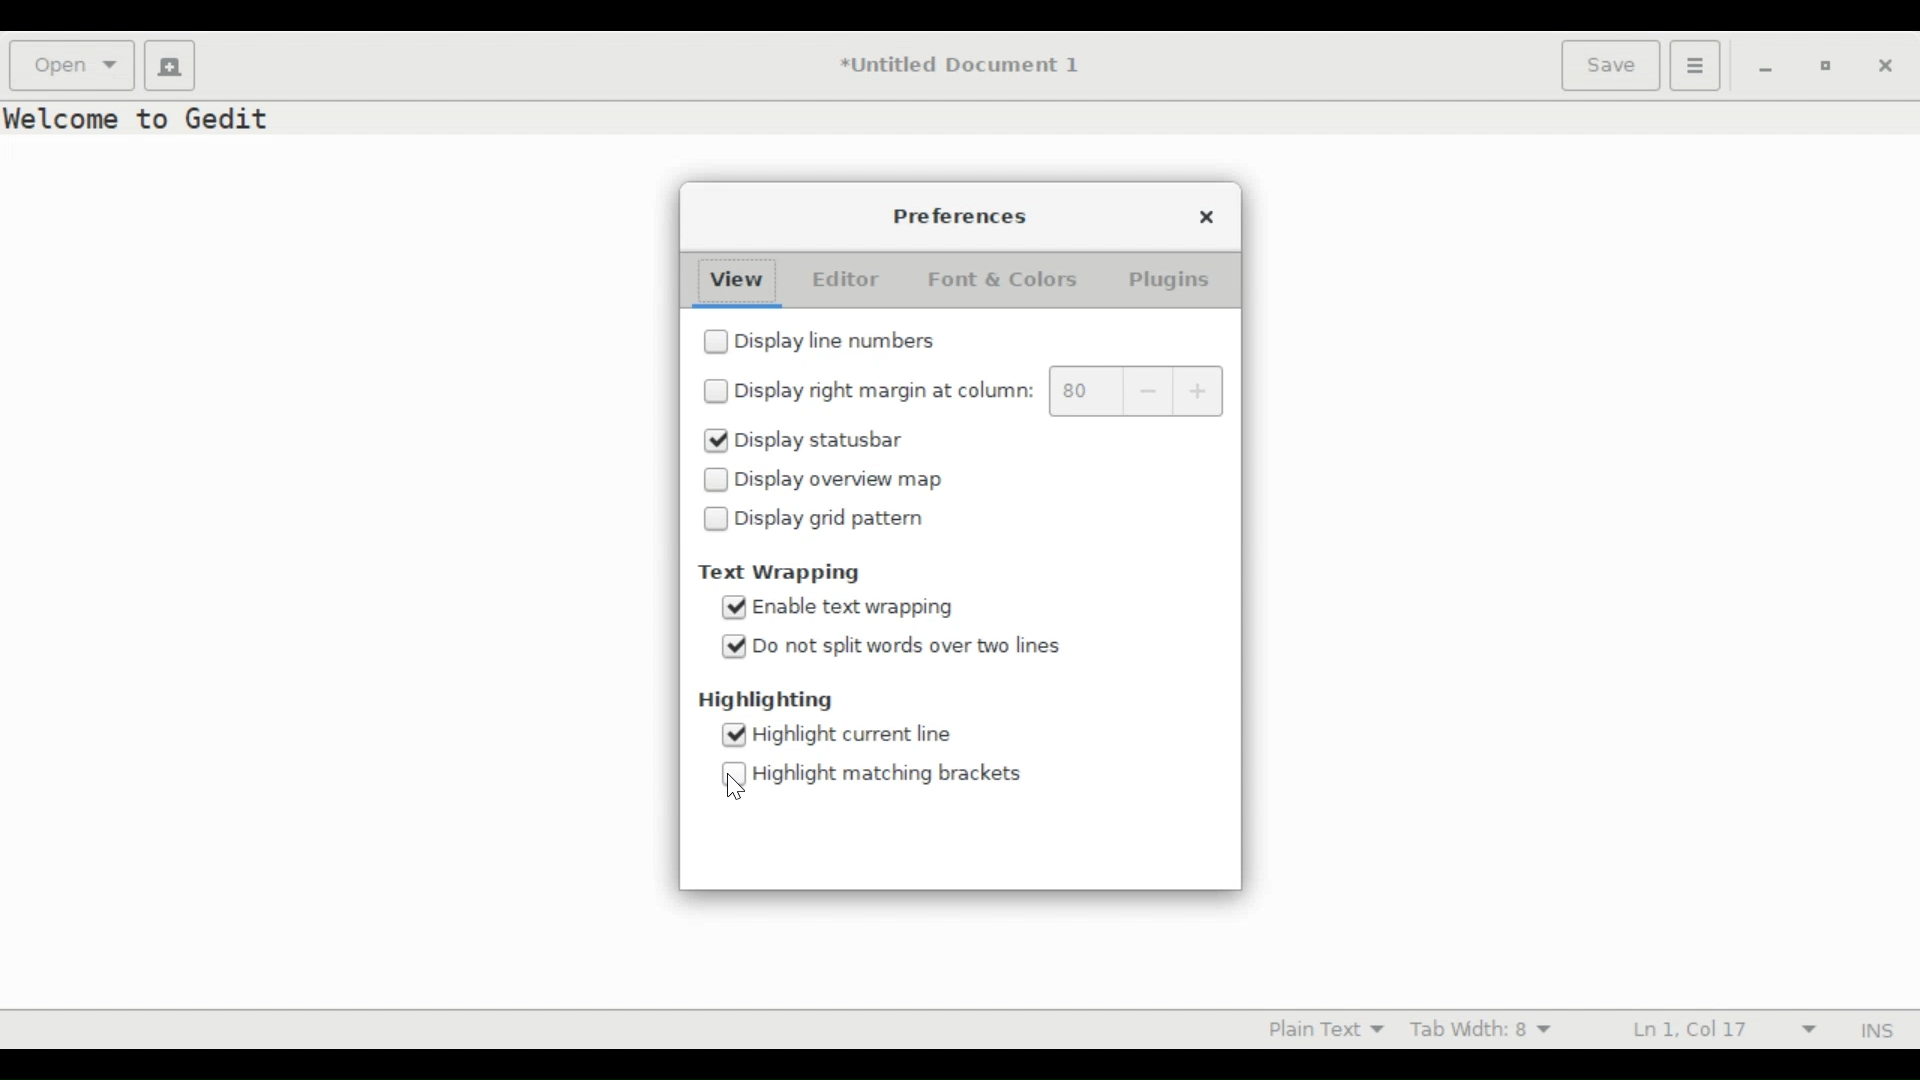 The width and height of the screenshot is (1920, 1080). Describe the element at coordinates (843, 442) in the screenshot. I see `Display Statusbar` at that location.